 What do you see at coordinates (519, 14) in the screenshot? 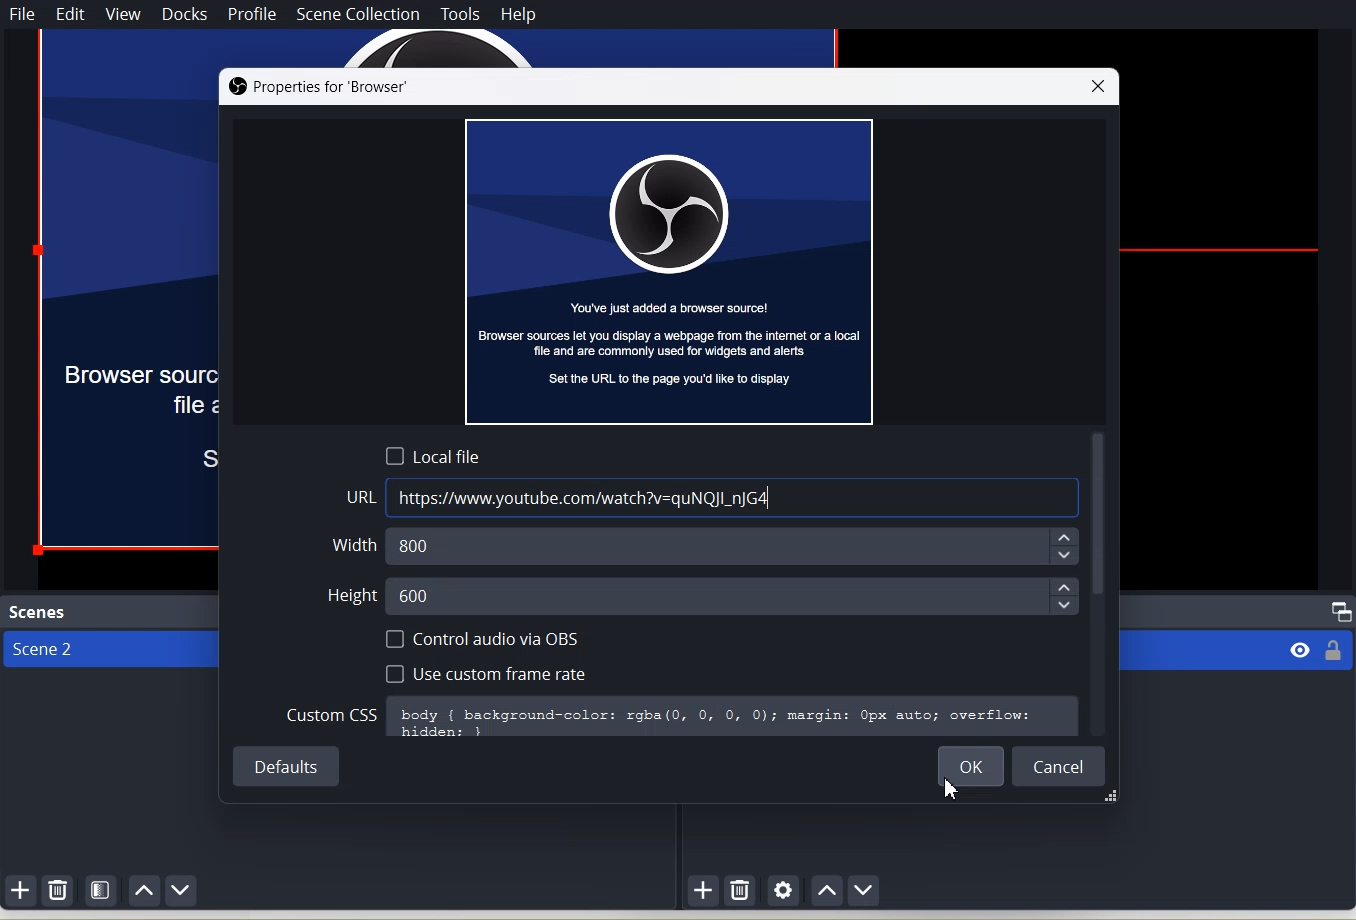
I see `Help` at bounding box center [519, 14].